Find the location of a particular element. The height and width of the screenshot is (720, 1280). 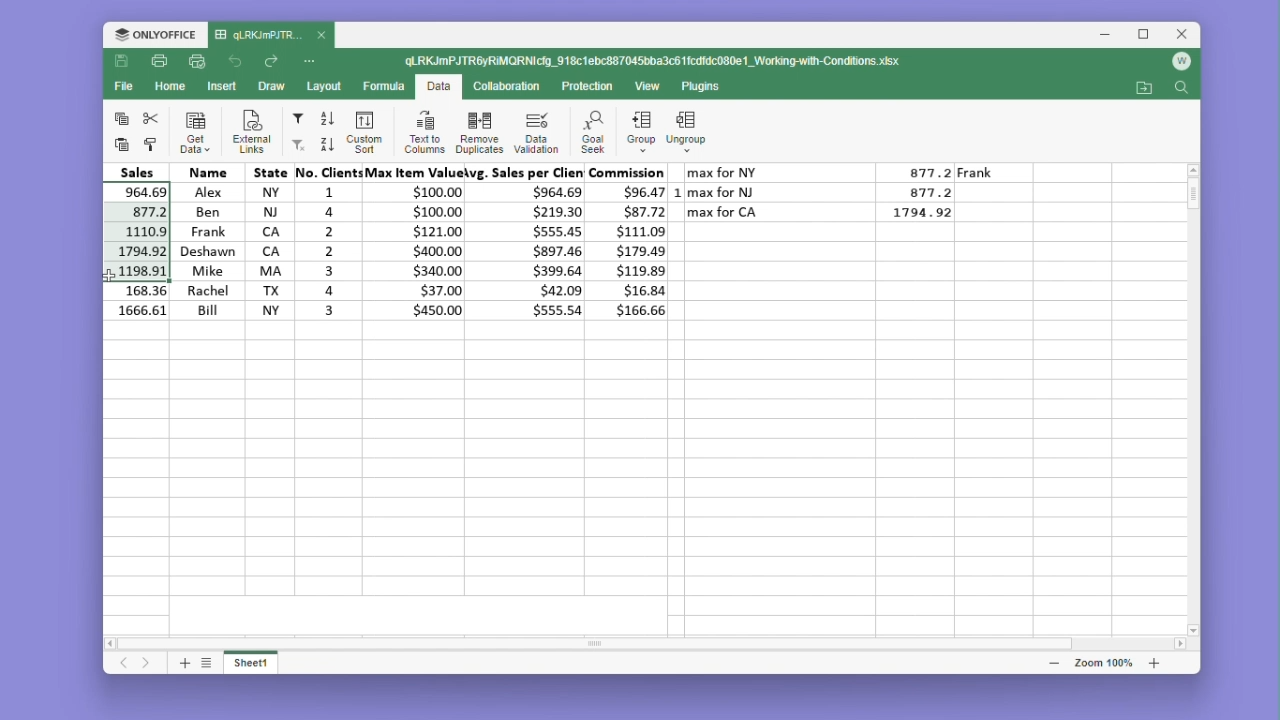

next sheet is located at coordinates (148, 664).